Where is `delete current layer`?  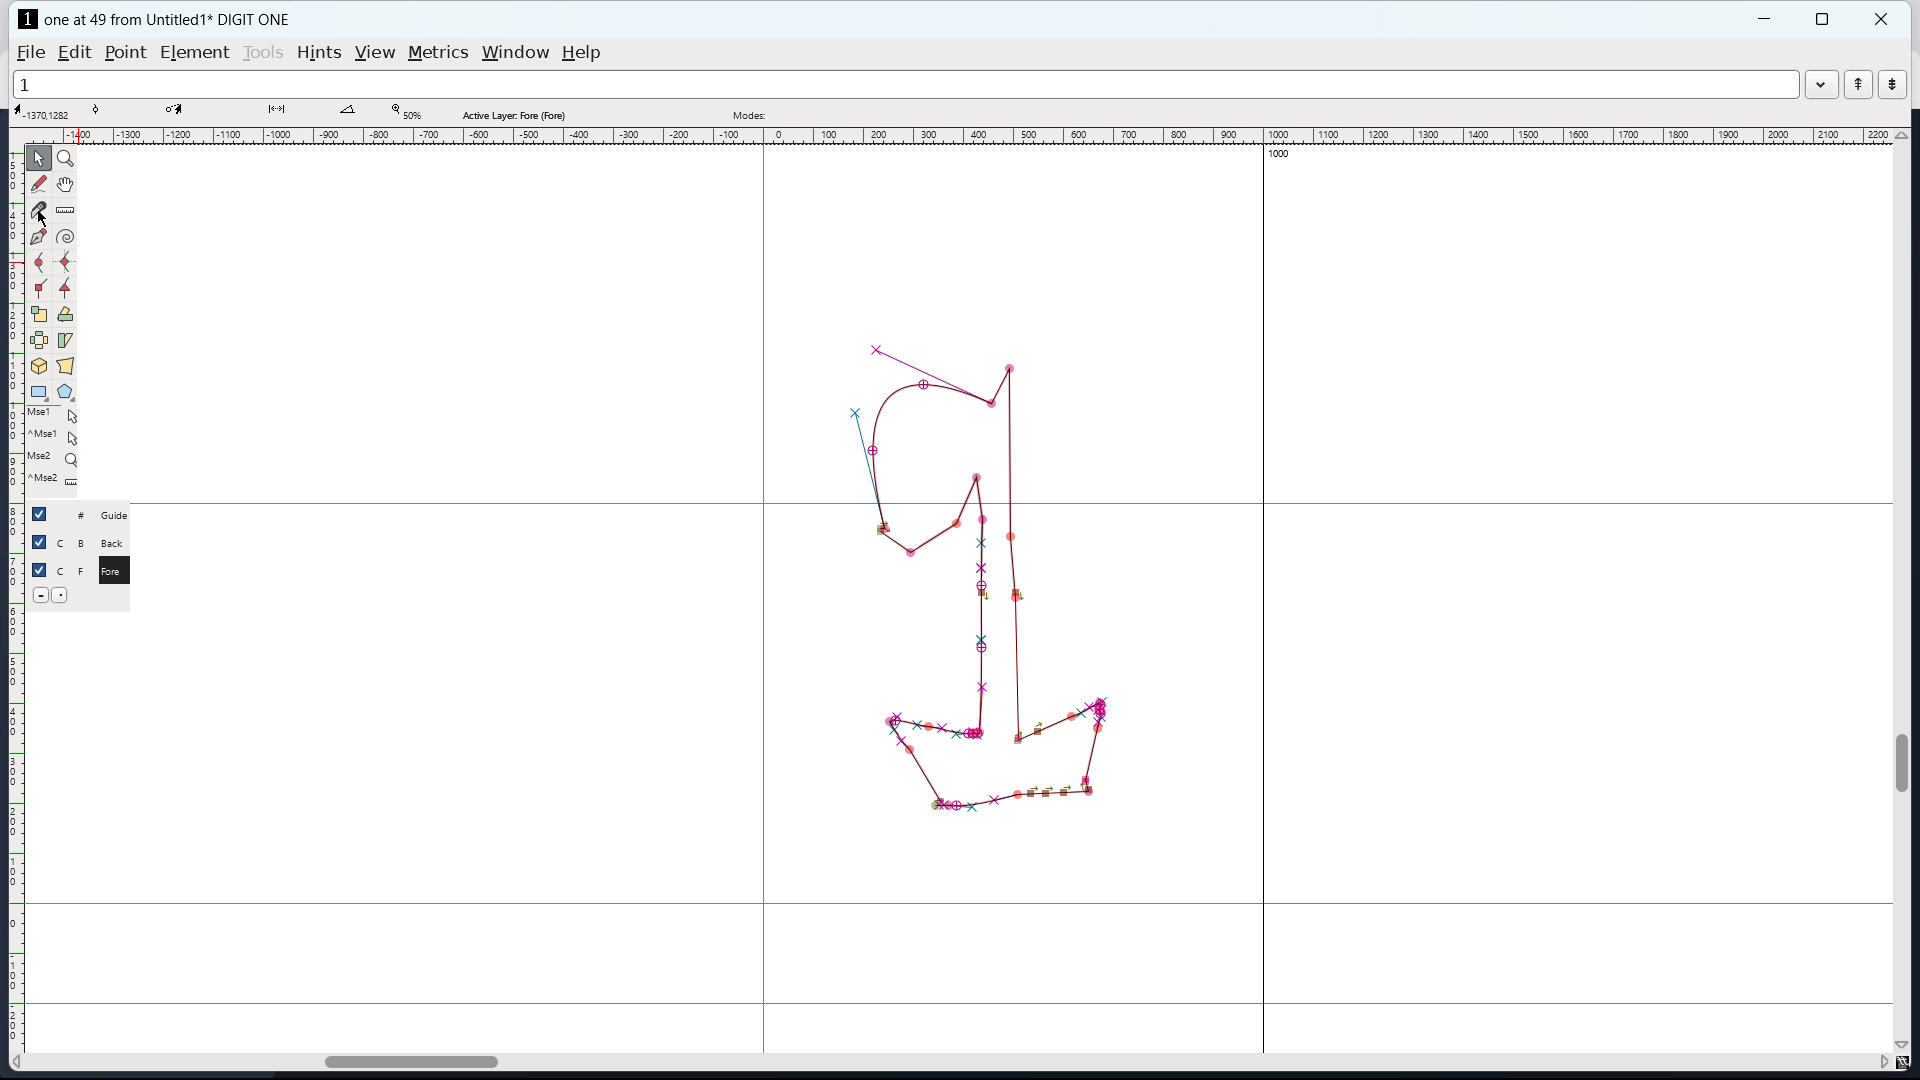 delete current layer is located at coordinates (40, 594).